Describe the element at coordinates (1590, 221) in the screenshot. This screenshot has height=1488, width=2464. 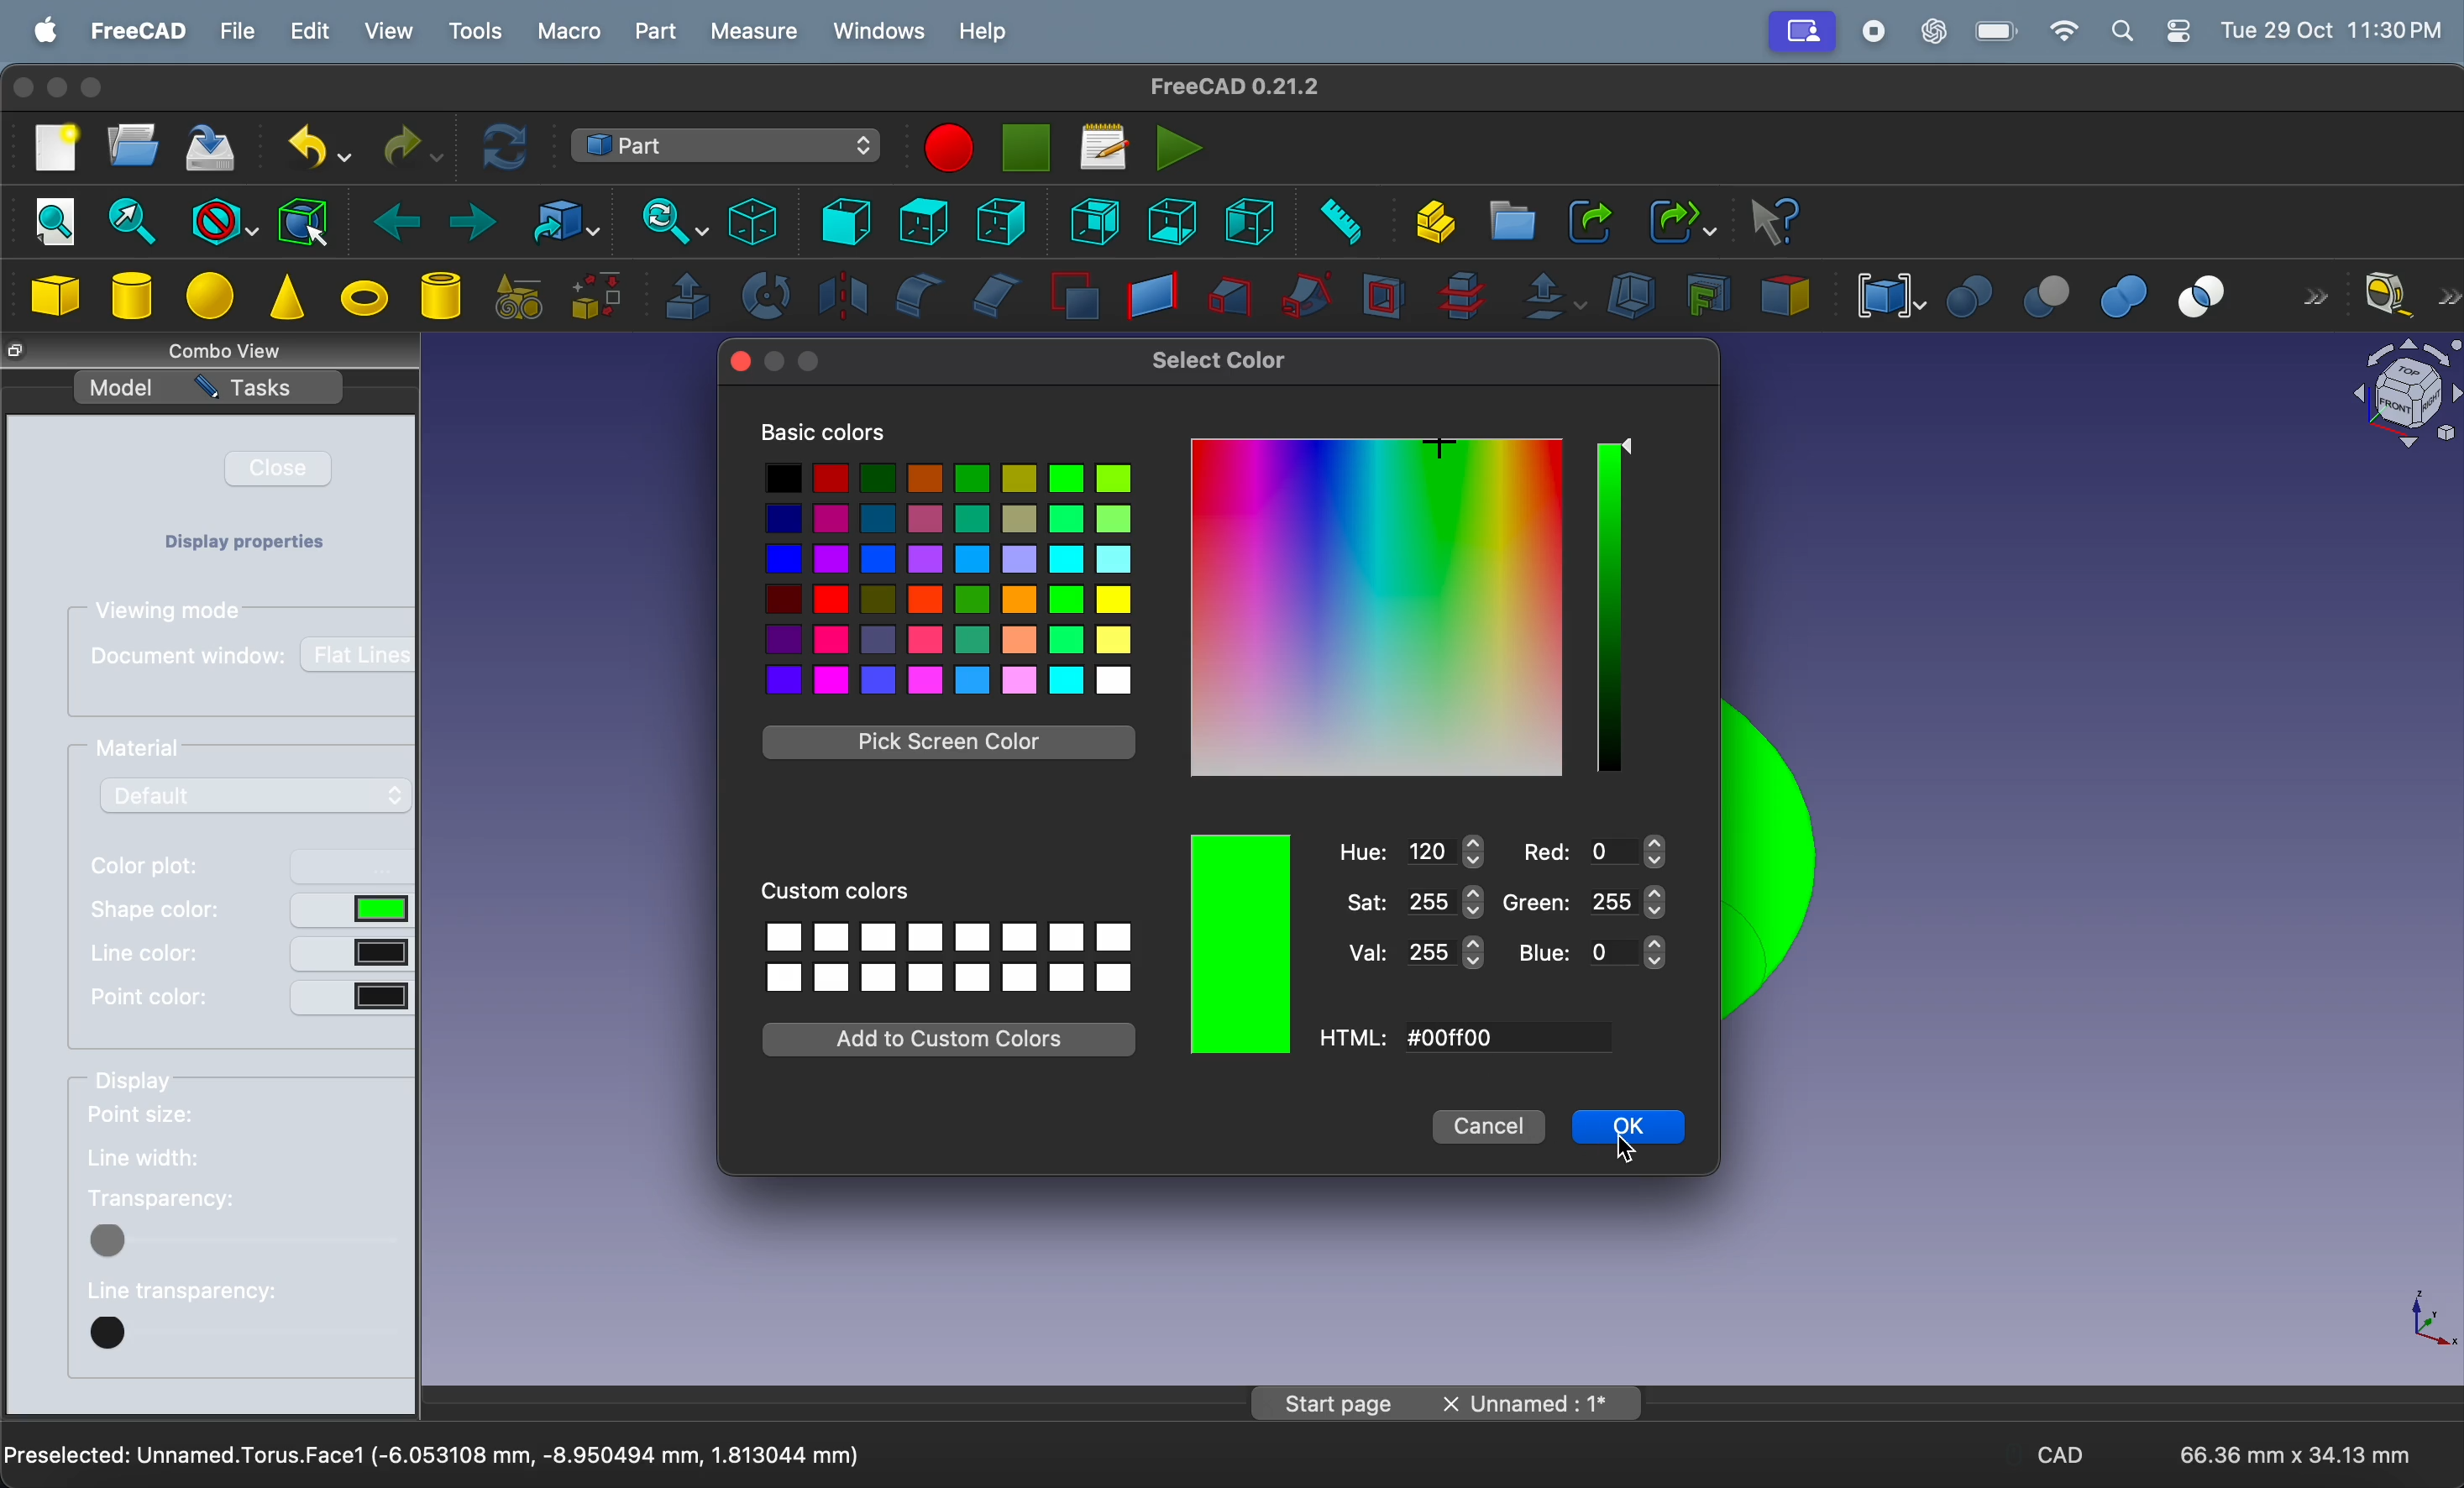
I see `make link` at that location.